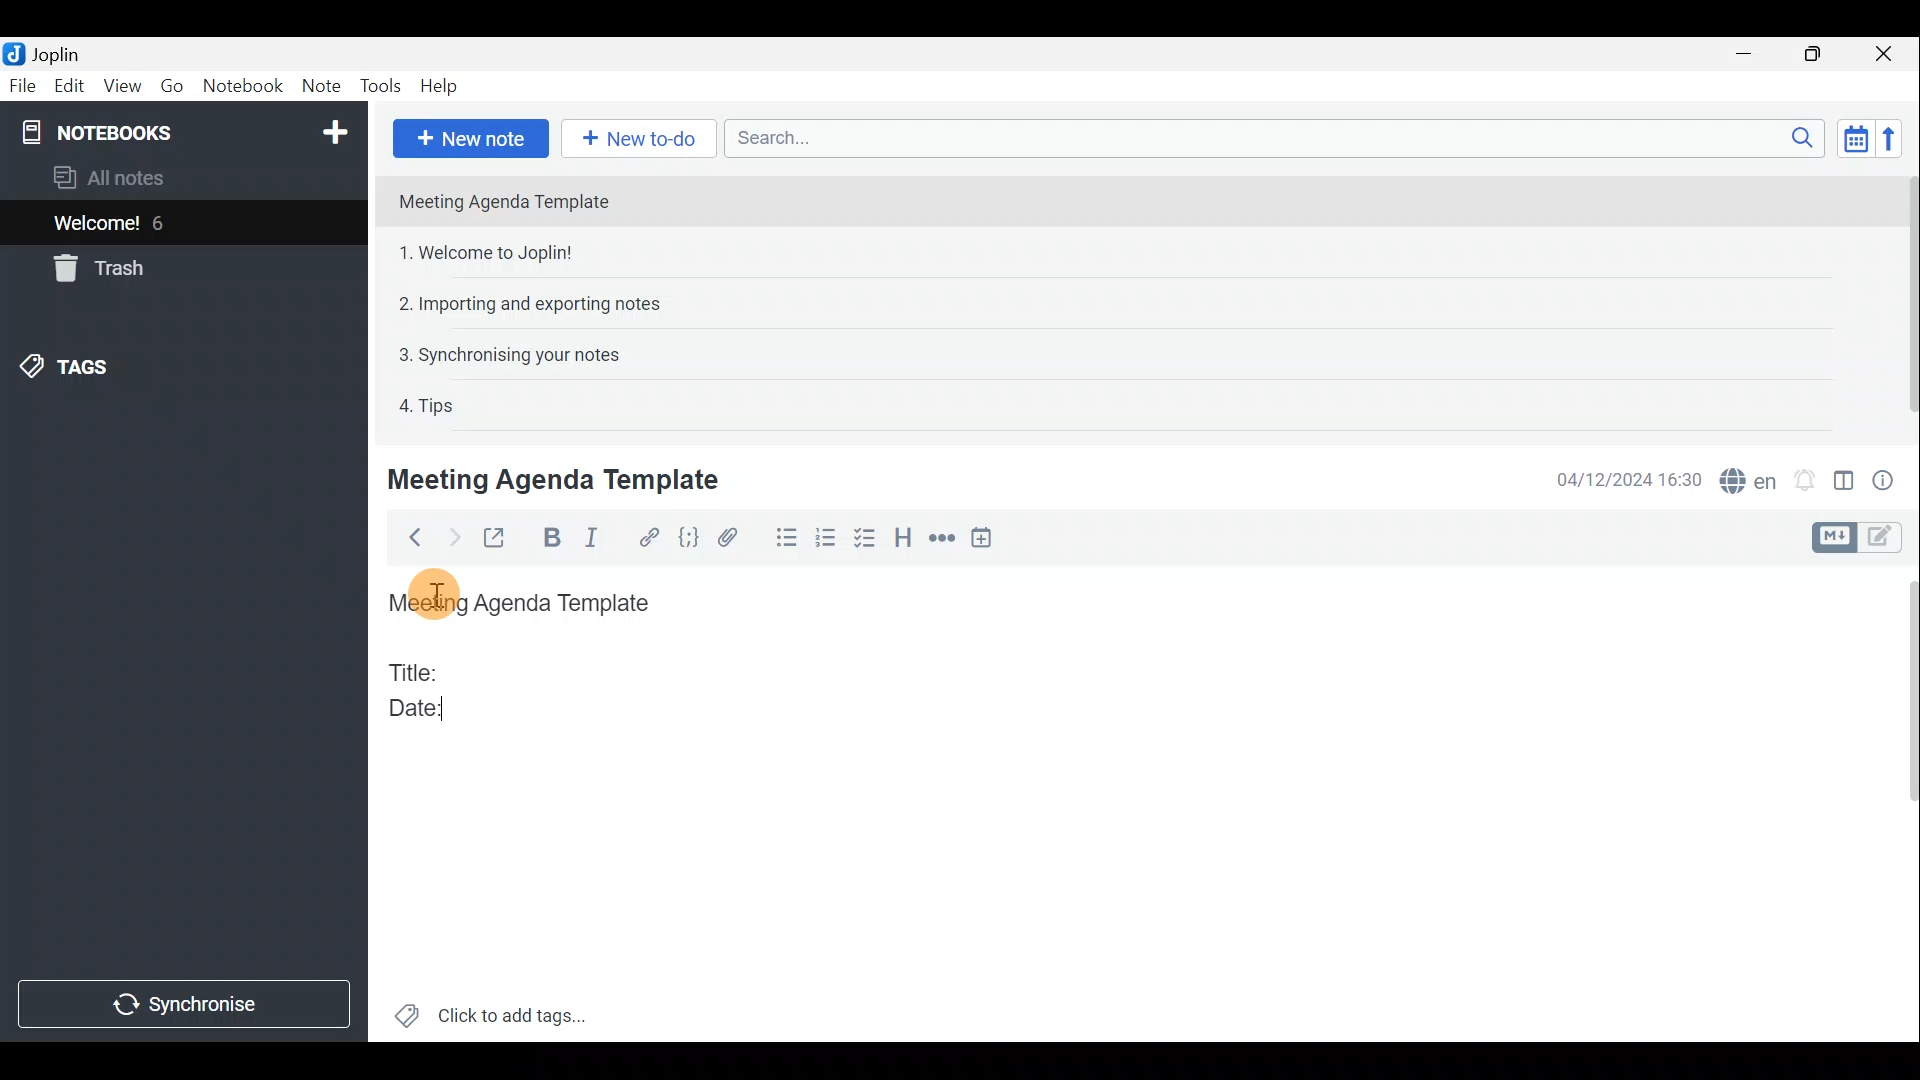  I want to click on Search bar, so click(1269, 137).